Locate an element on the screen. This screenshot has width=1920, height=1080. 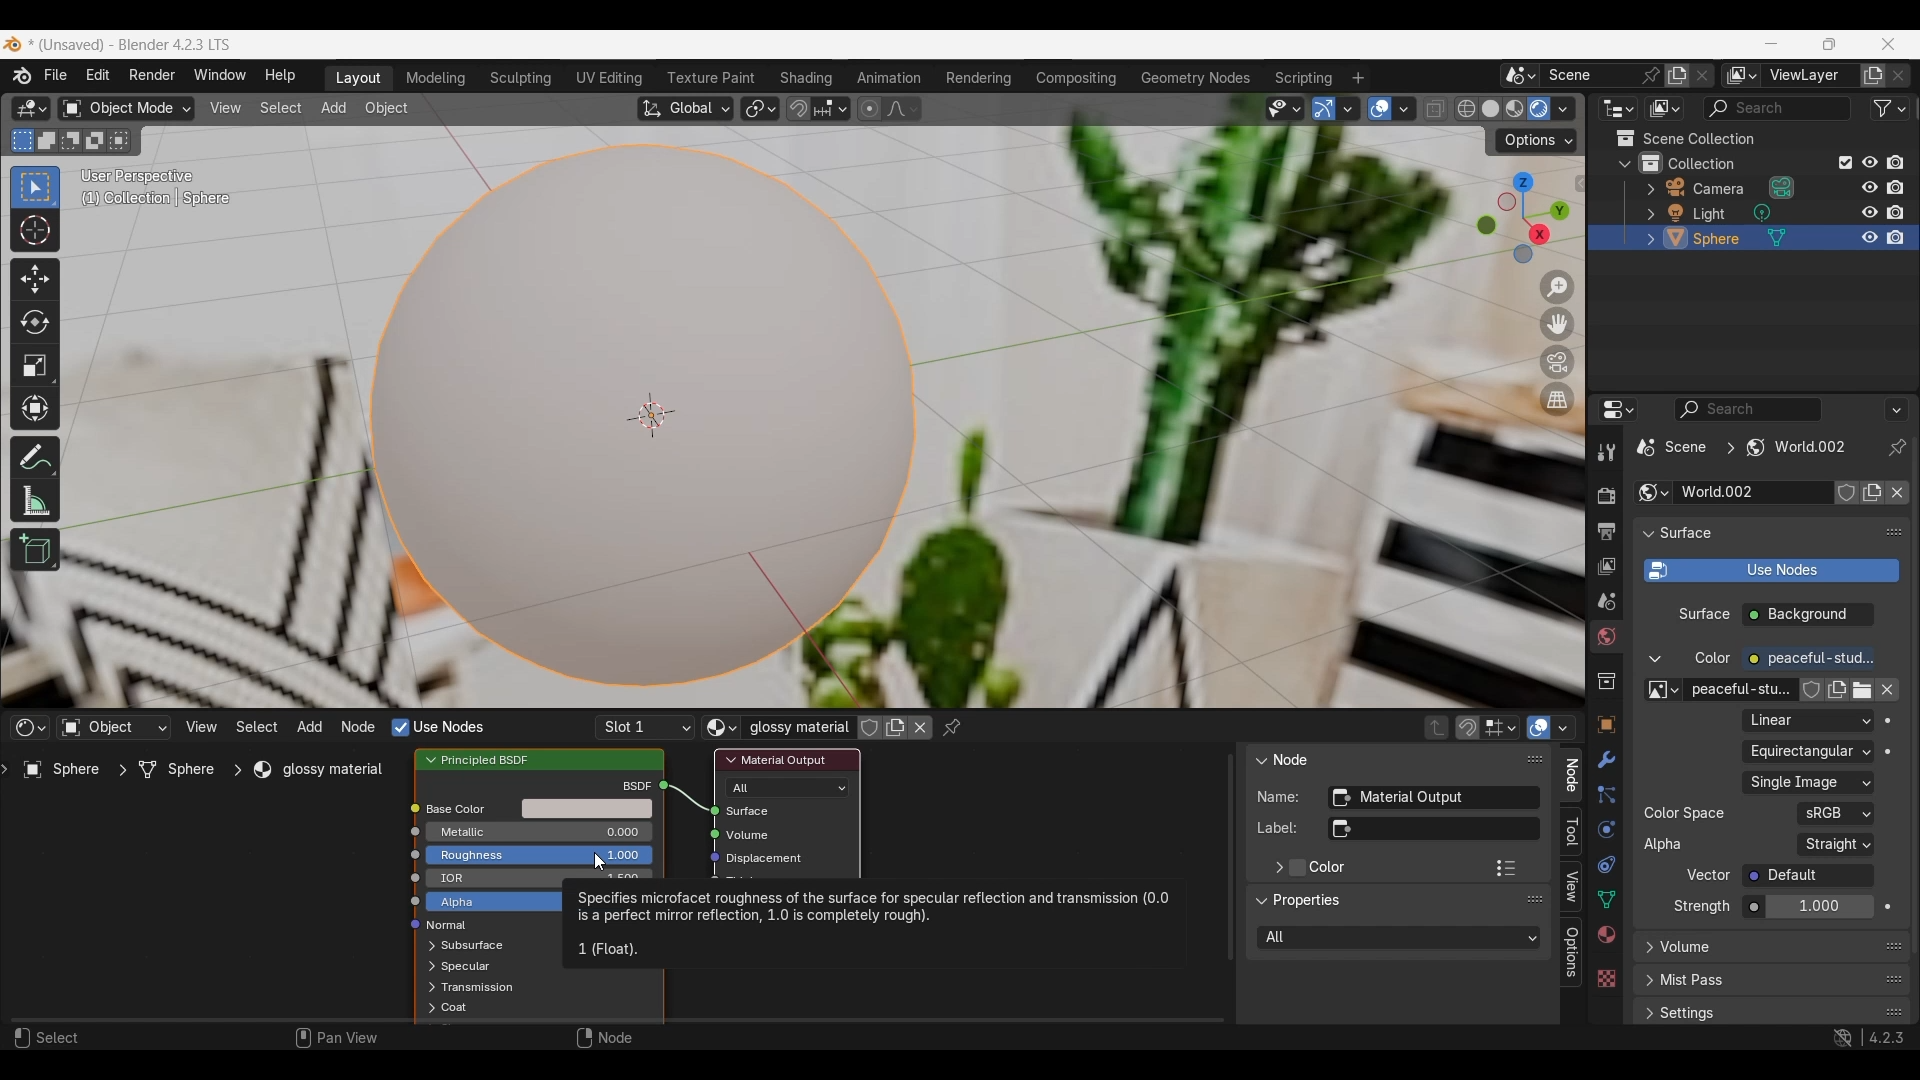
Node menu is located at coordinates (359, 727).